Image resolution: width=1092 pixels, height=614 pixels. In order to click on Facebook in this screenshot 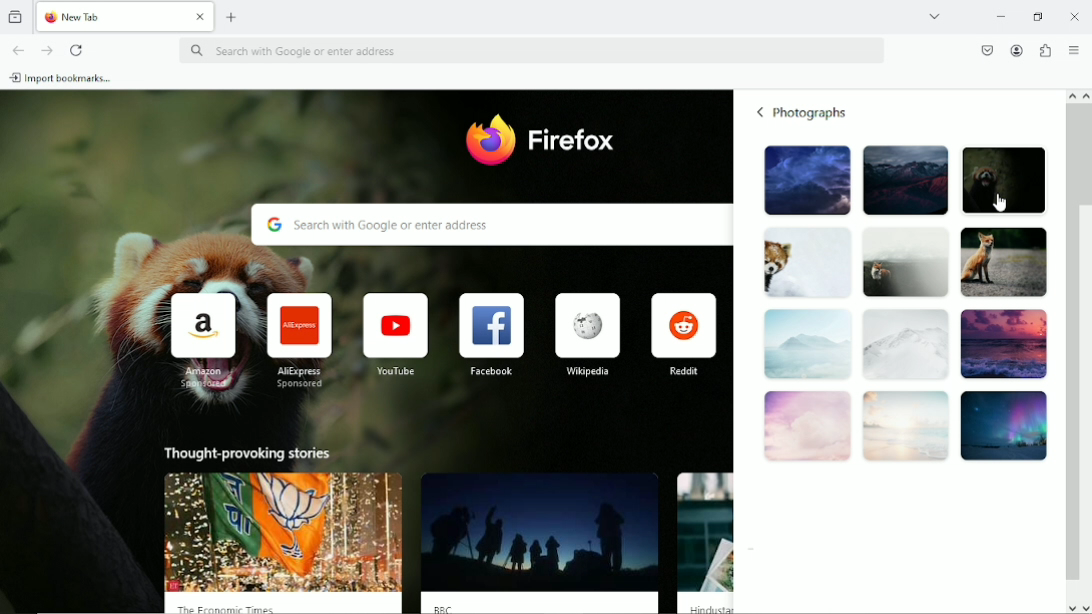, I will do `click(491, 334)`.